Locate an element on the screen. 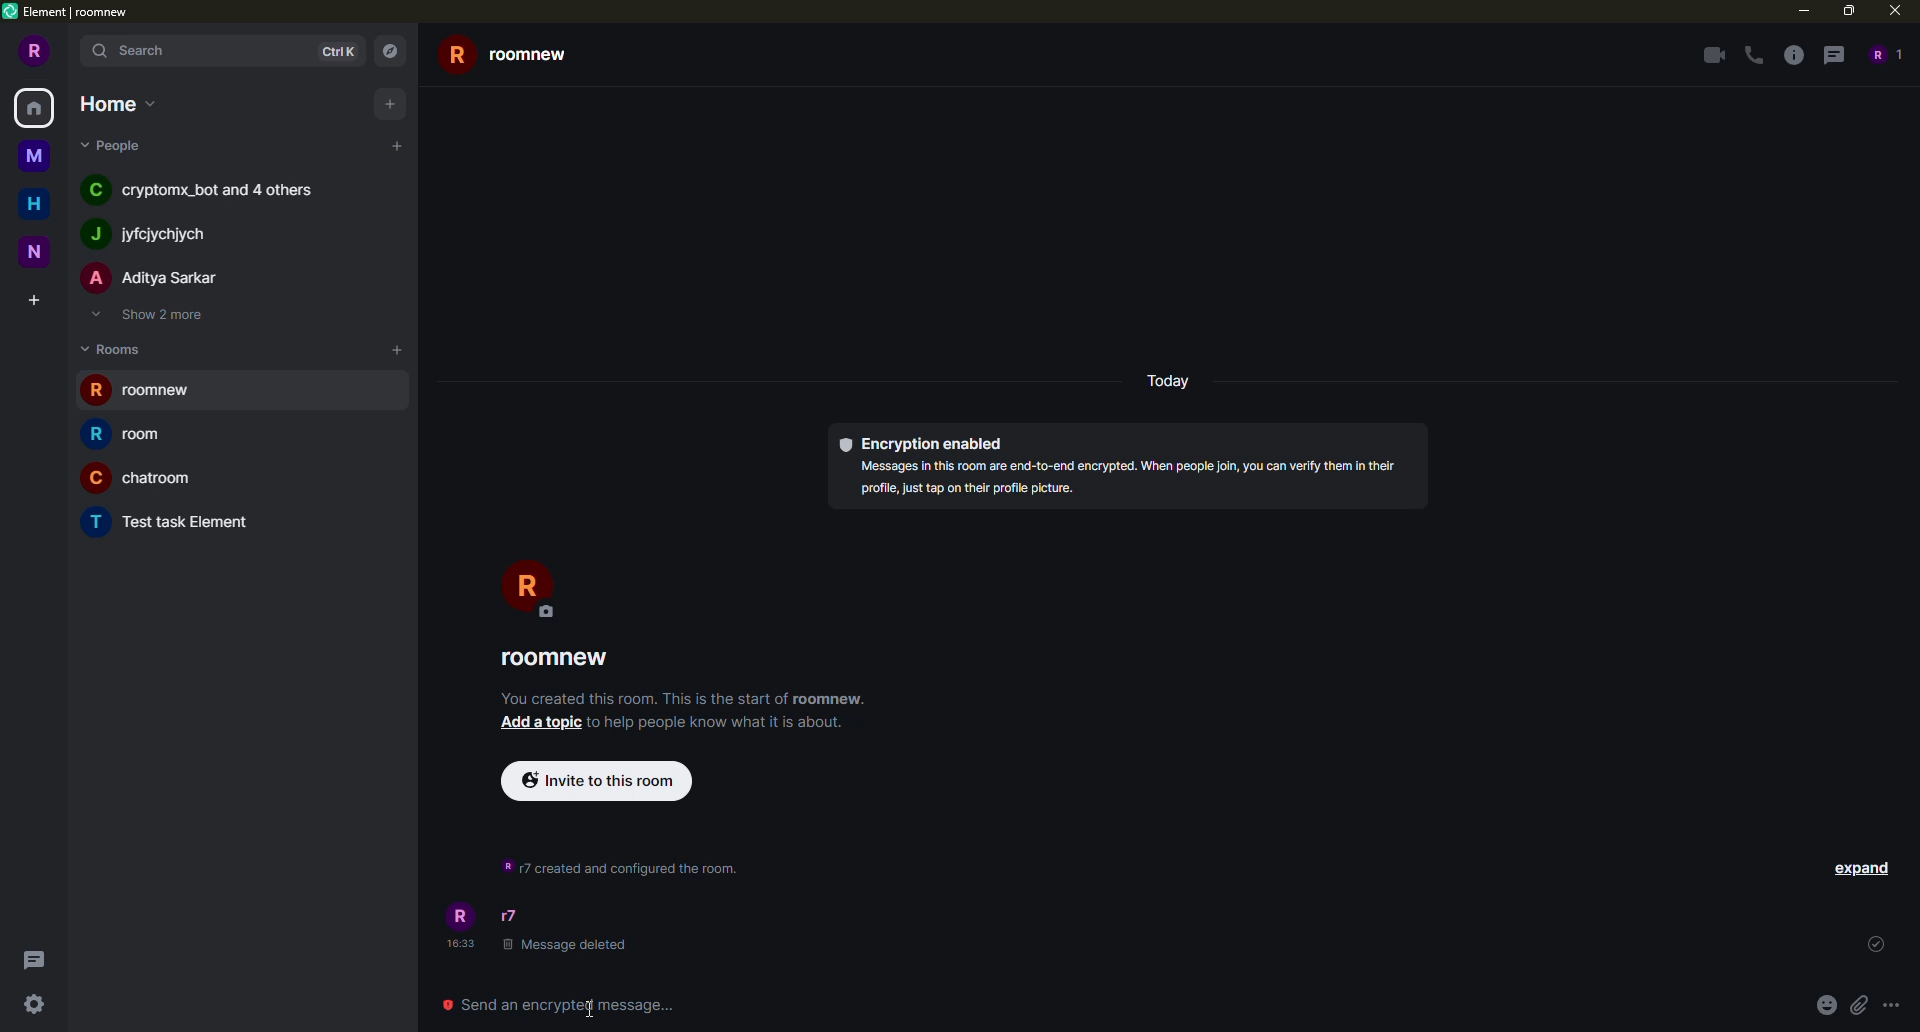  room is located at coordinates (140, 433).